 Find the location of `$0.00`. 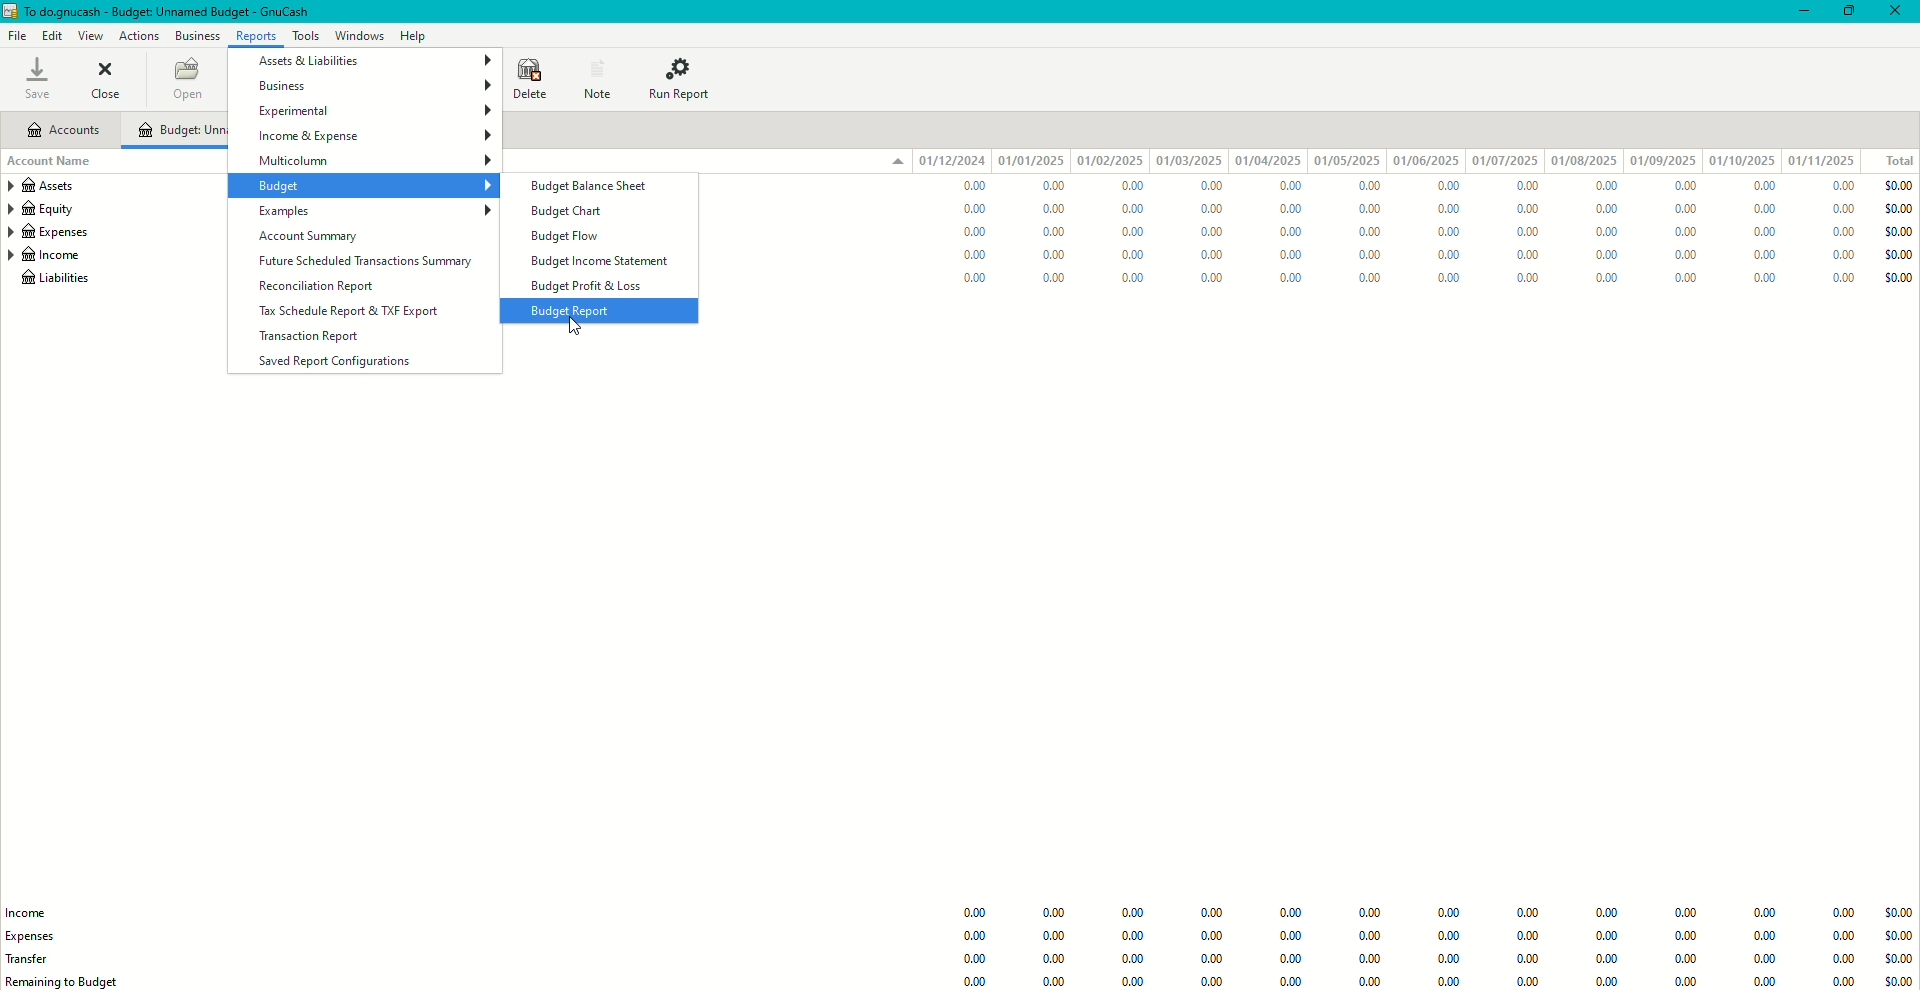

$0.00 is located at coordinates (1898, 185).